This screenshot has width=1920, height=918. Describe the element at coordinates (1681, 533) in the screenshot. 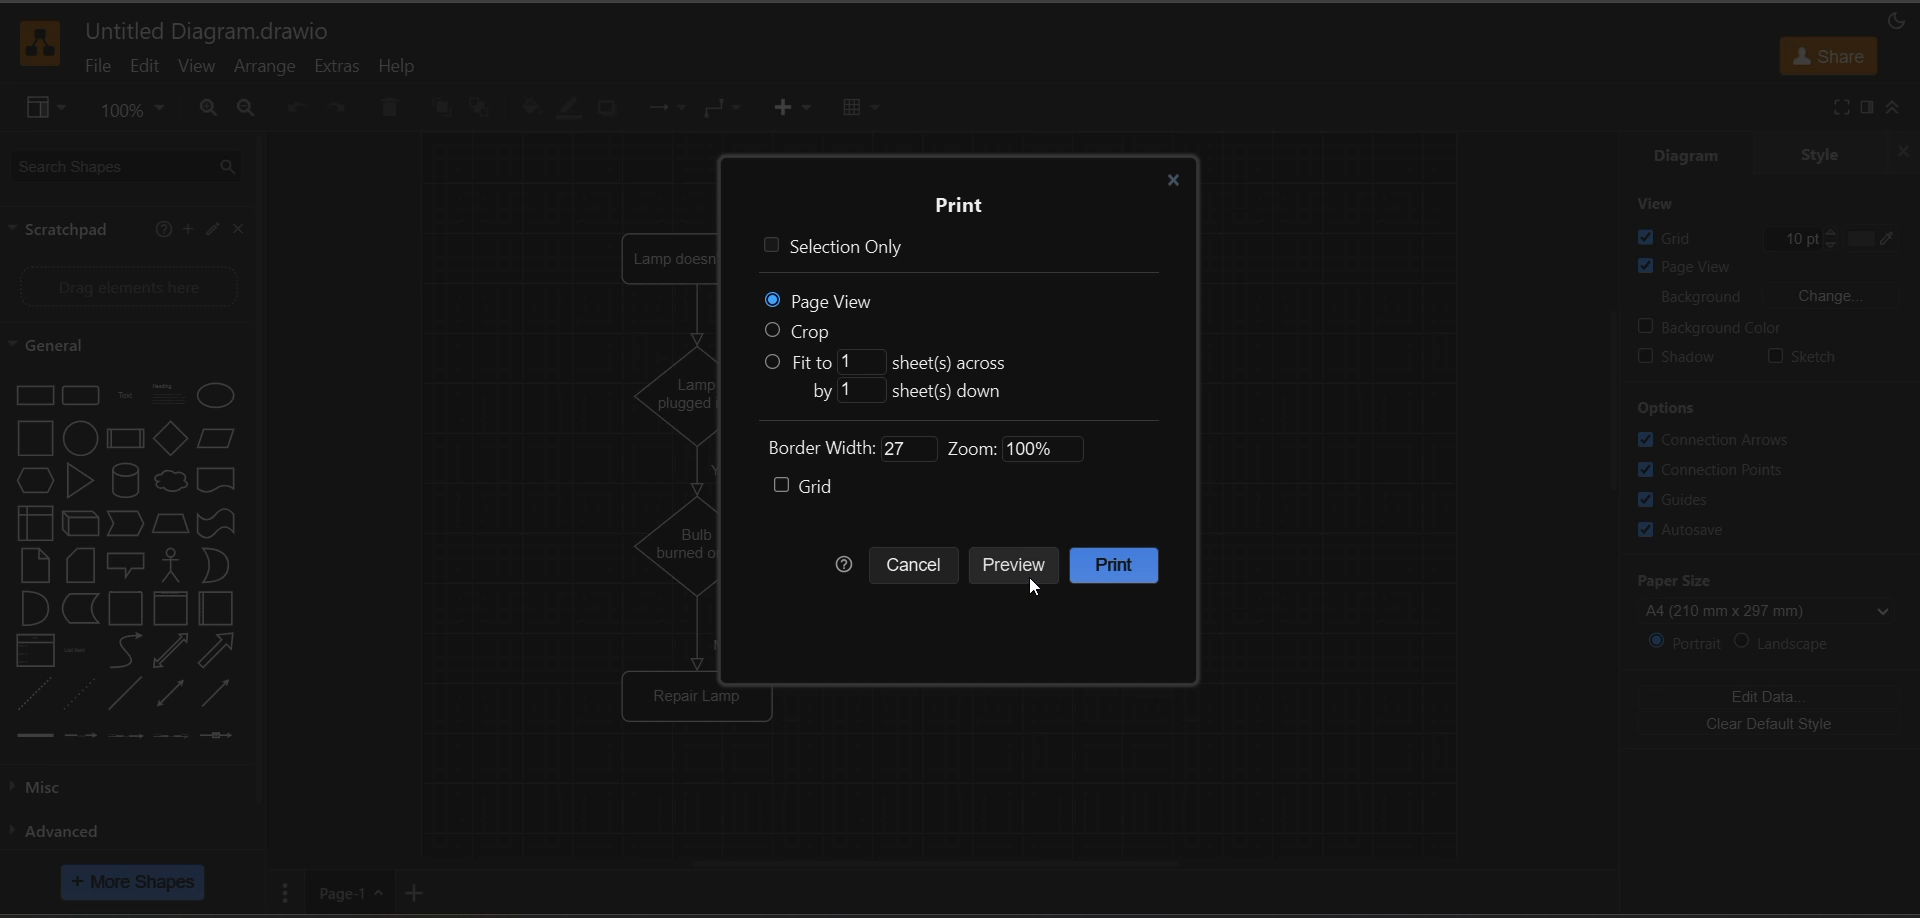

I see `autosave` at that location.